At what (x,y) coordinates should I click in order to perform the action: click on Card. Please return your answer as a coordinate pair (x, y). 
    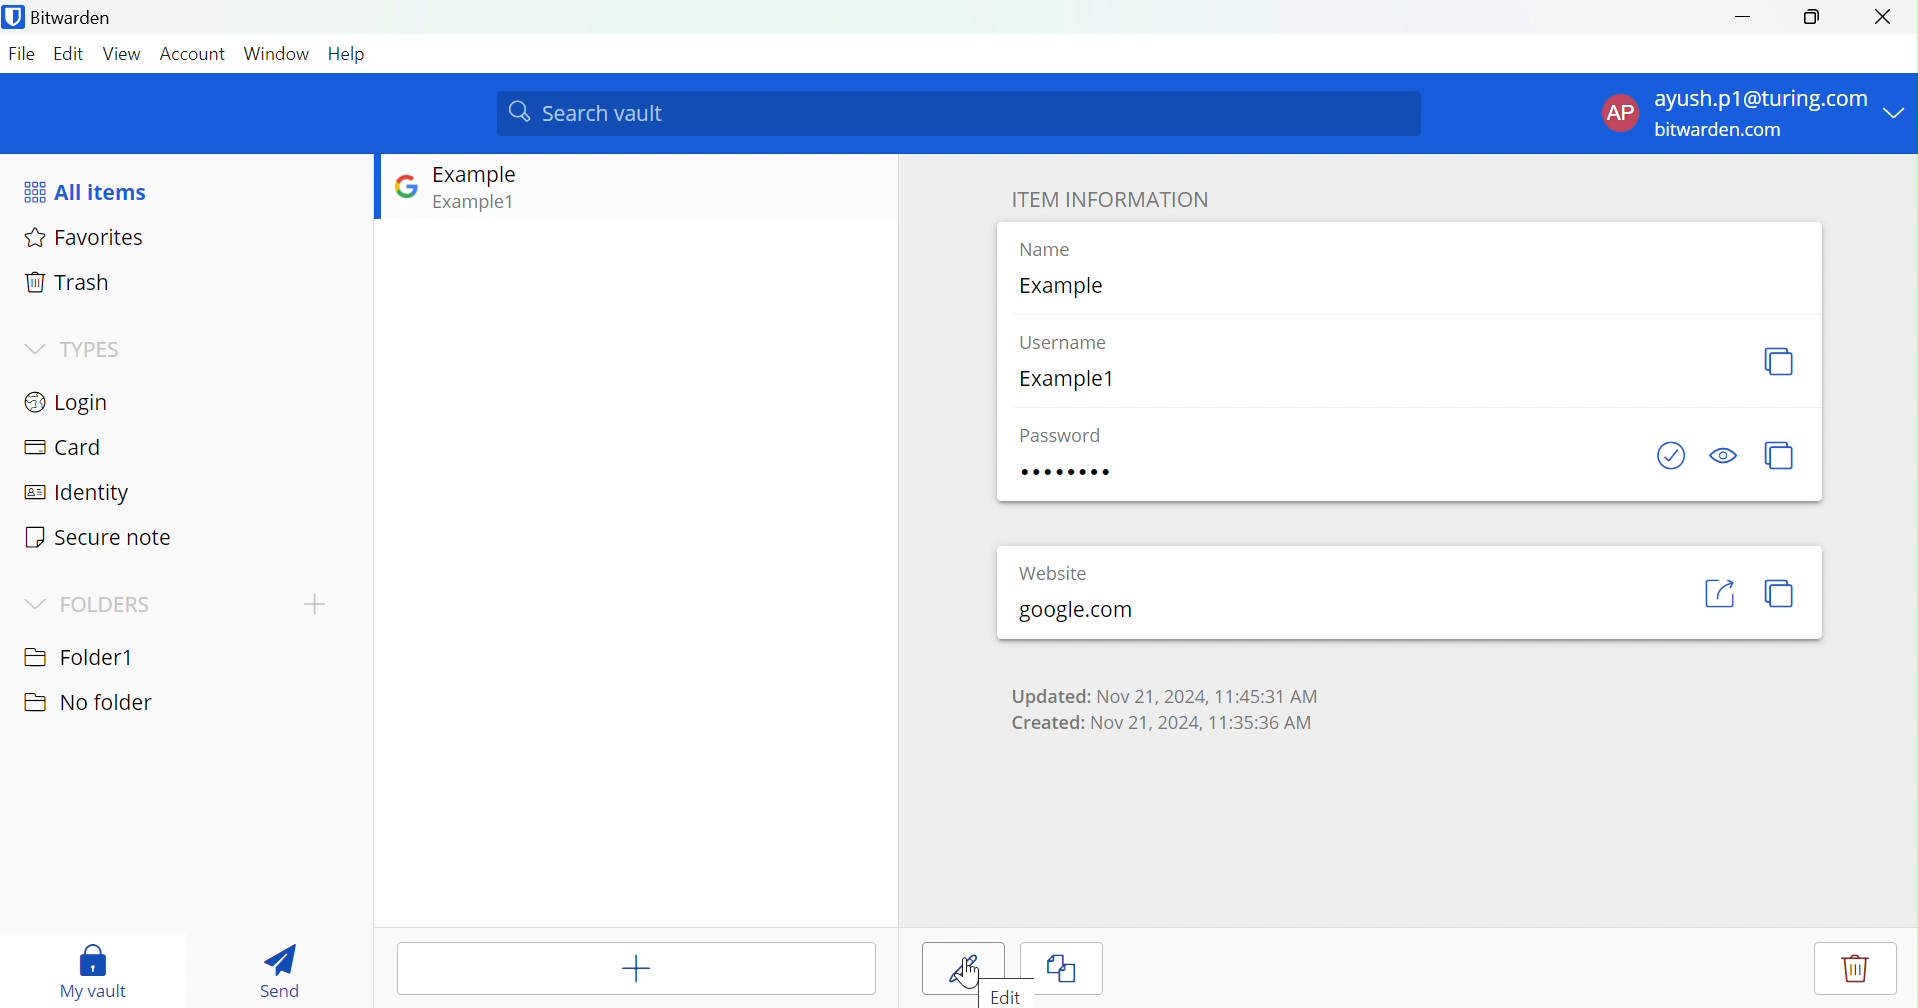
    Looking at the image, I should click on (63, 448).